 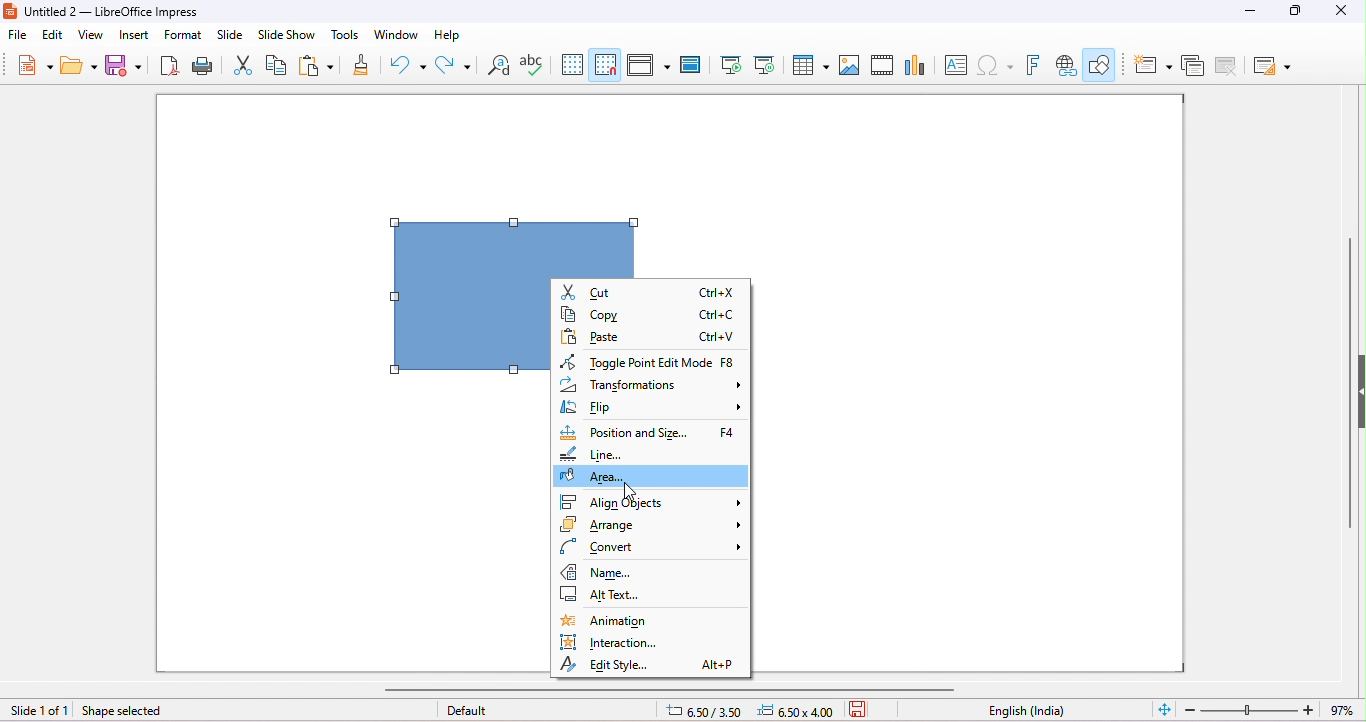 What do you see at coordinates (914, 64) in the screenshot?
I see `insert chart` at bounding box center [914, 64].